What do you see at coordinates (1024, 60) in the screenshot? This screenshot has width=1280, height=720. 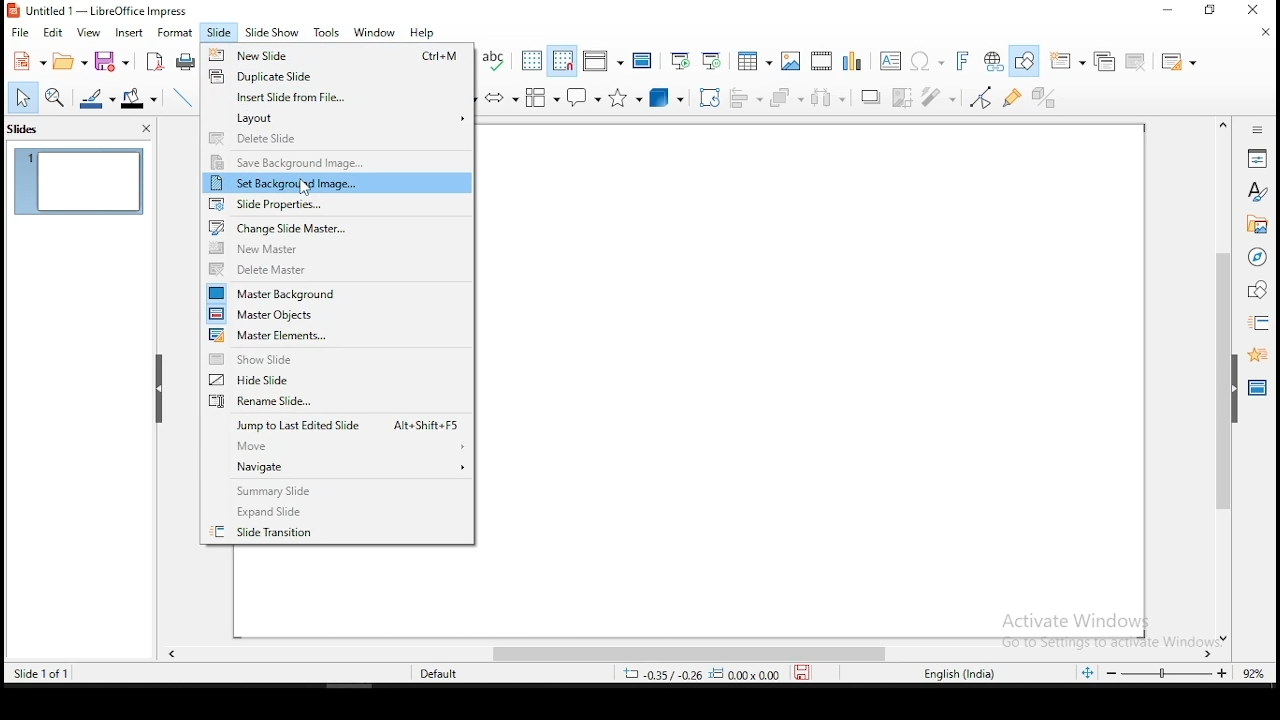 I see `show draw functions` at bounding box center [1024, 60].